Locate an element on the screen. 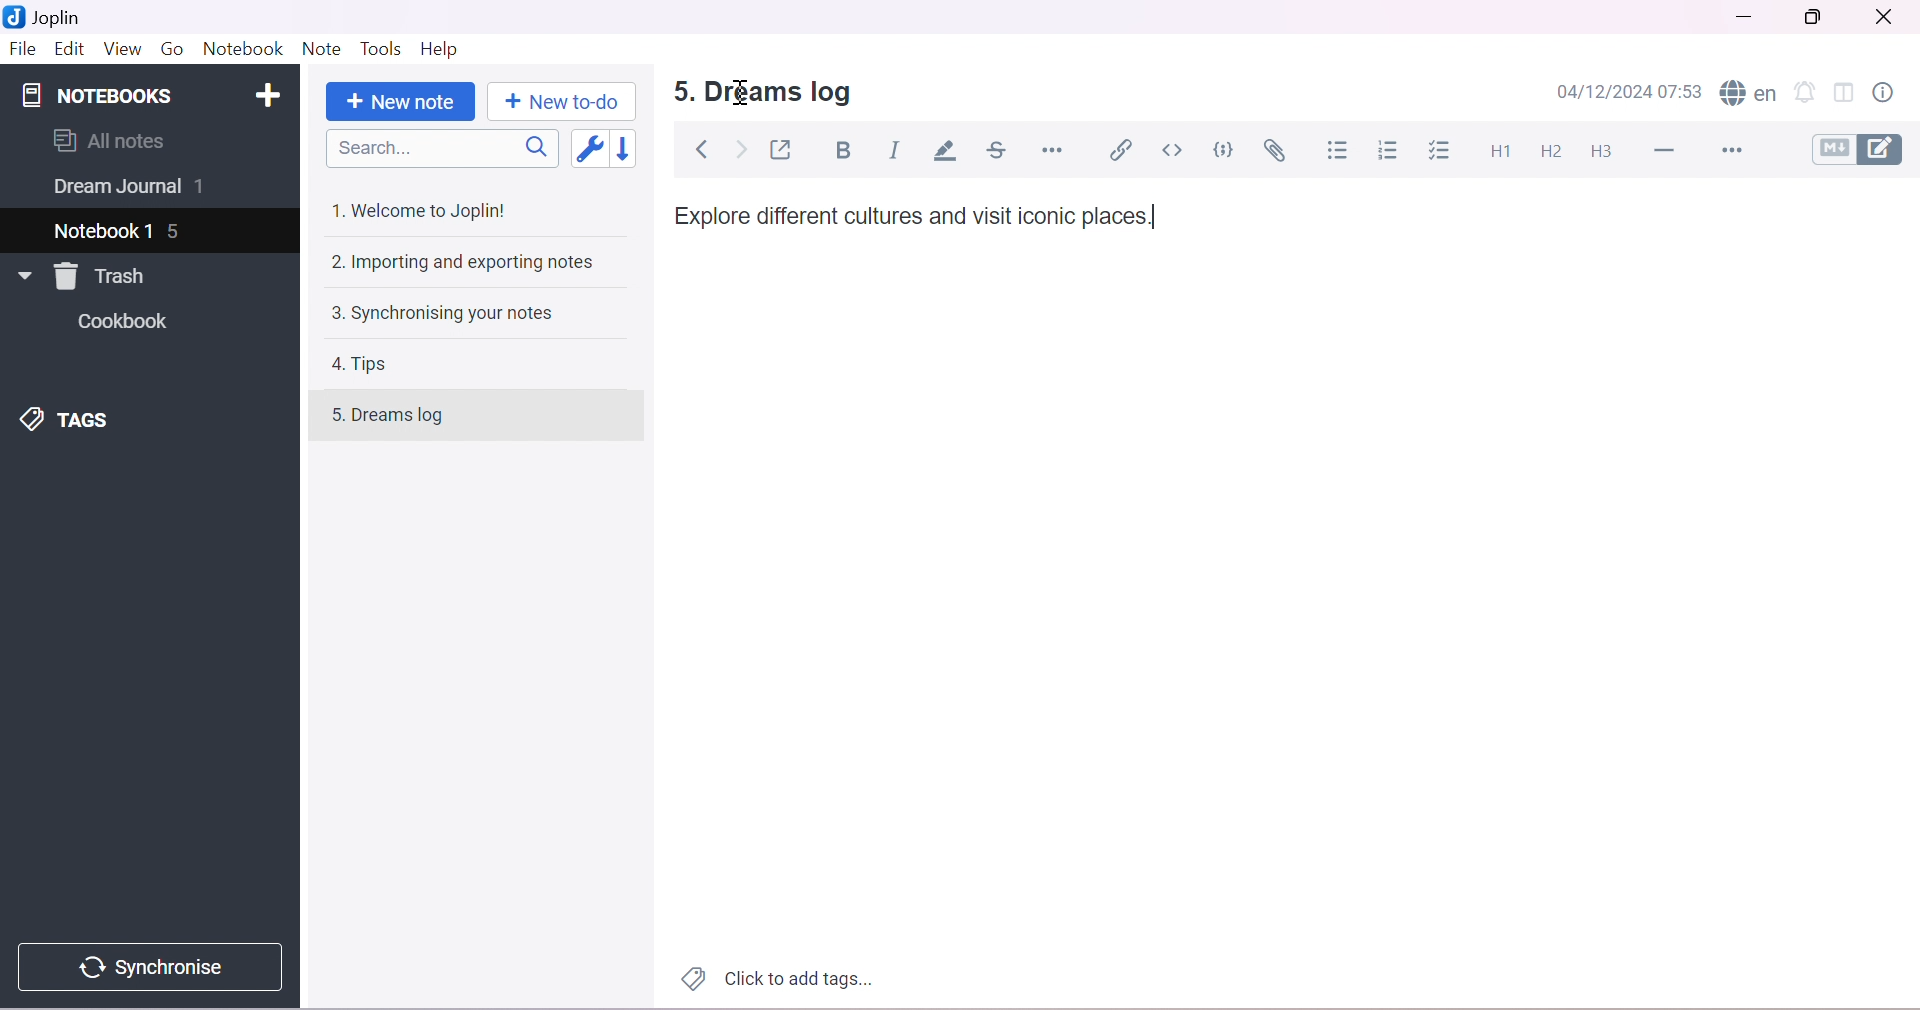  Back is located at coordinates (705, 150).